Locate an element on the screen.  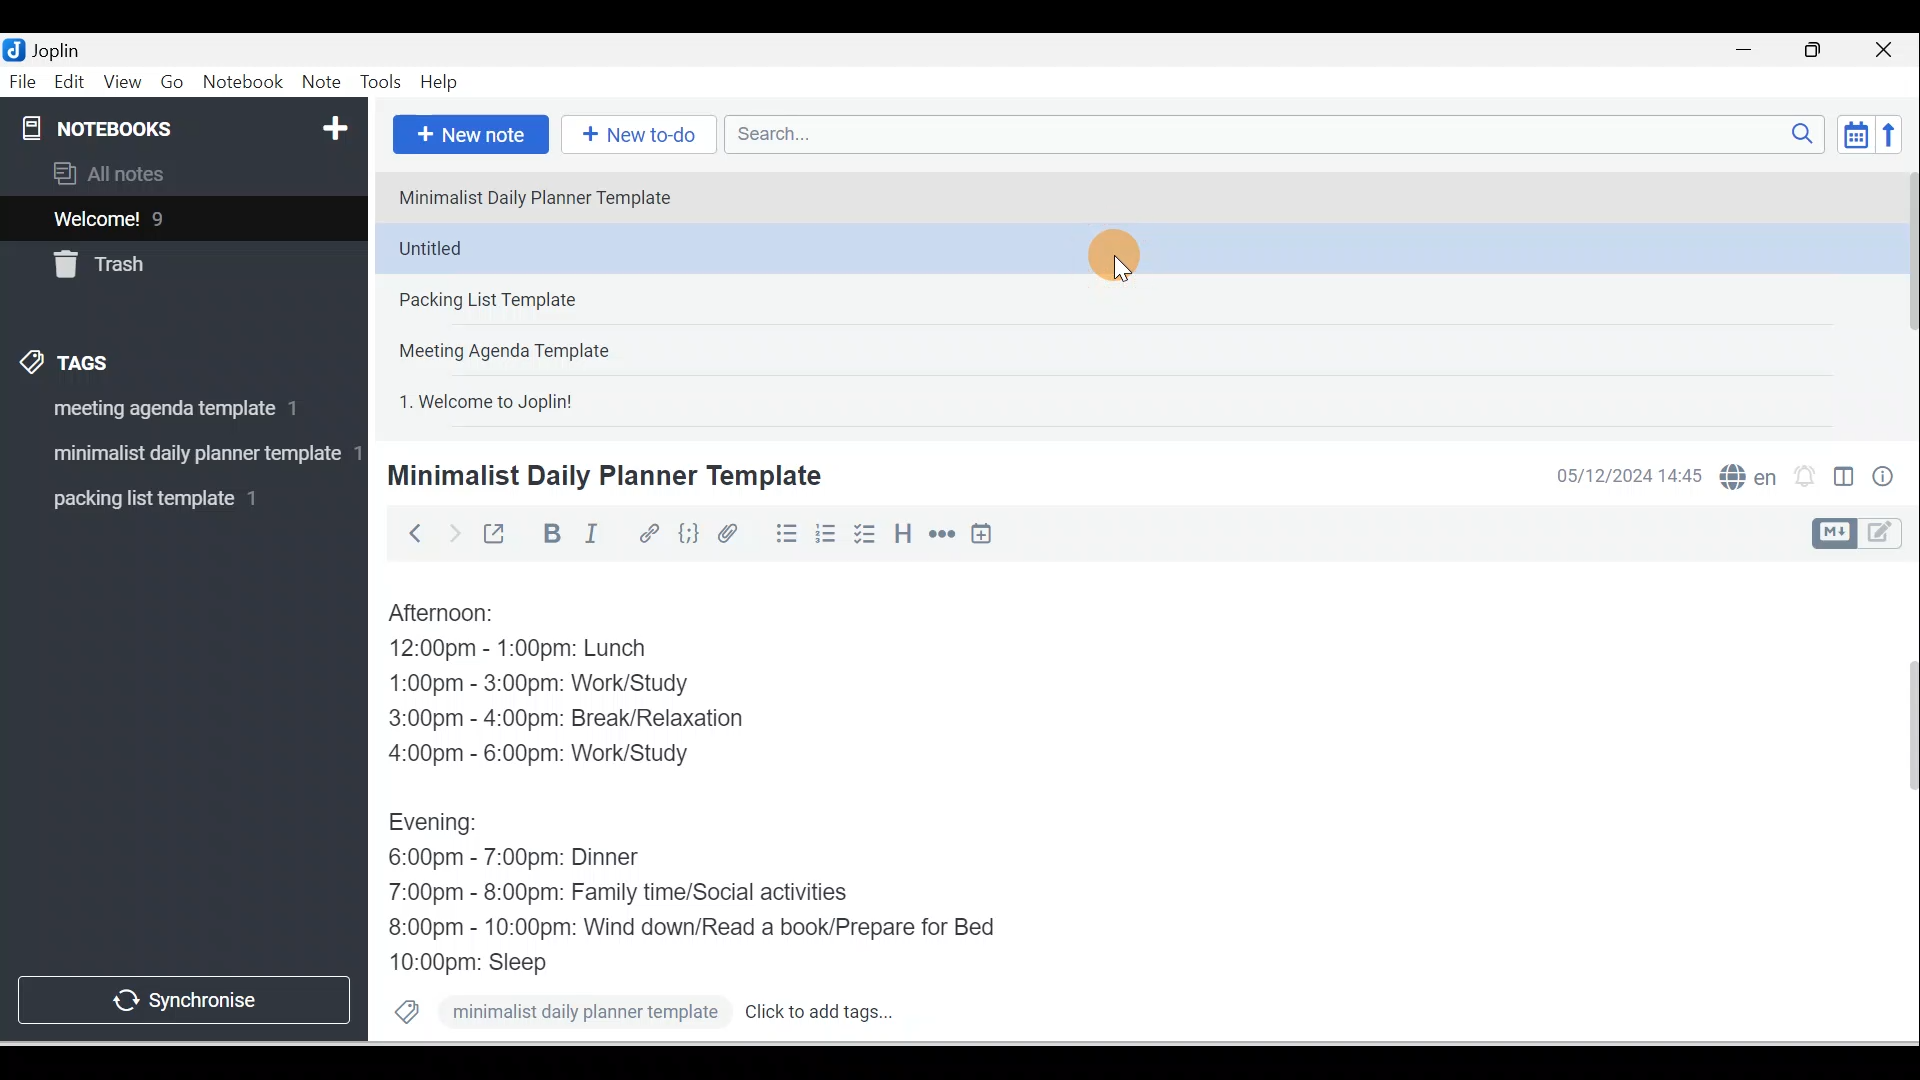
Toggle editor layout is located at coordinates (1864, 534).